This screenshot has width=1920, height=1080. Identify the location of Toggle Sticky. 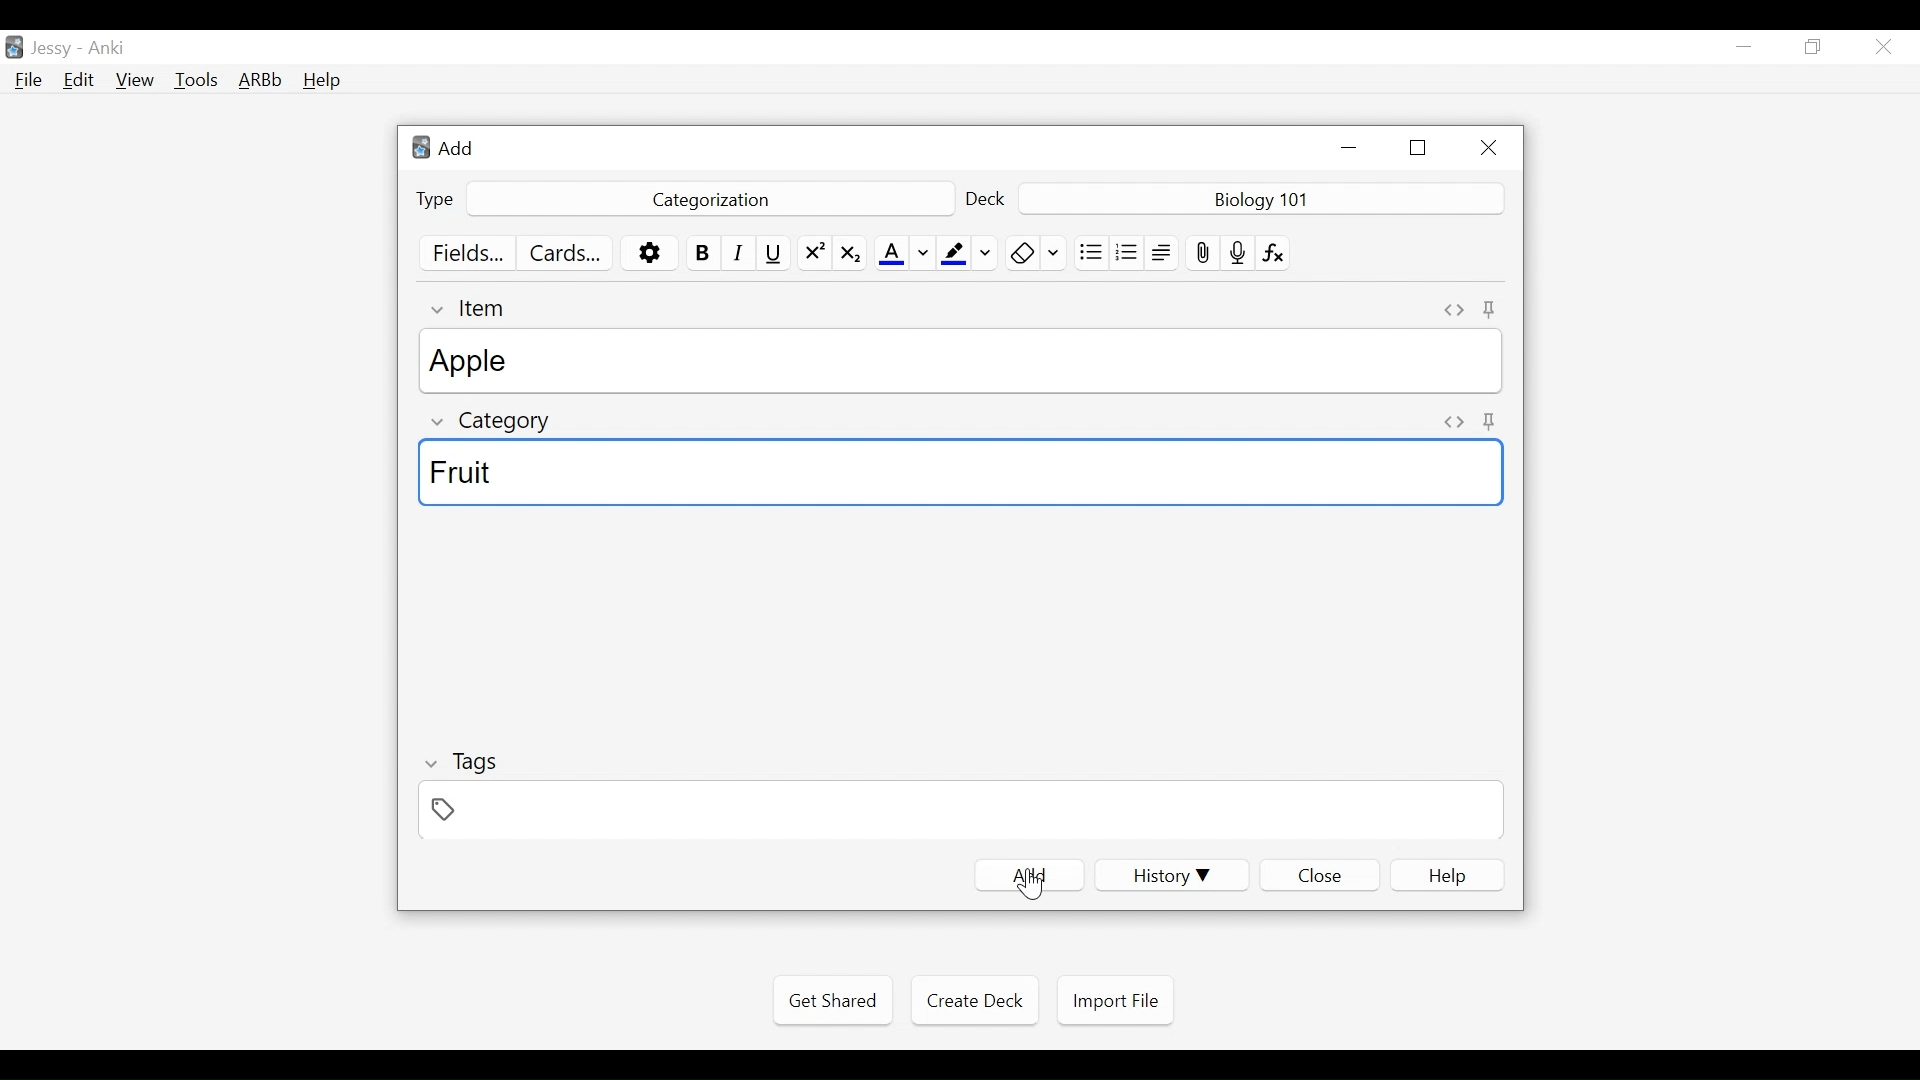
(1492, 311).